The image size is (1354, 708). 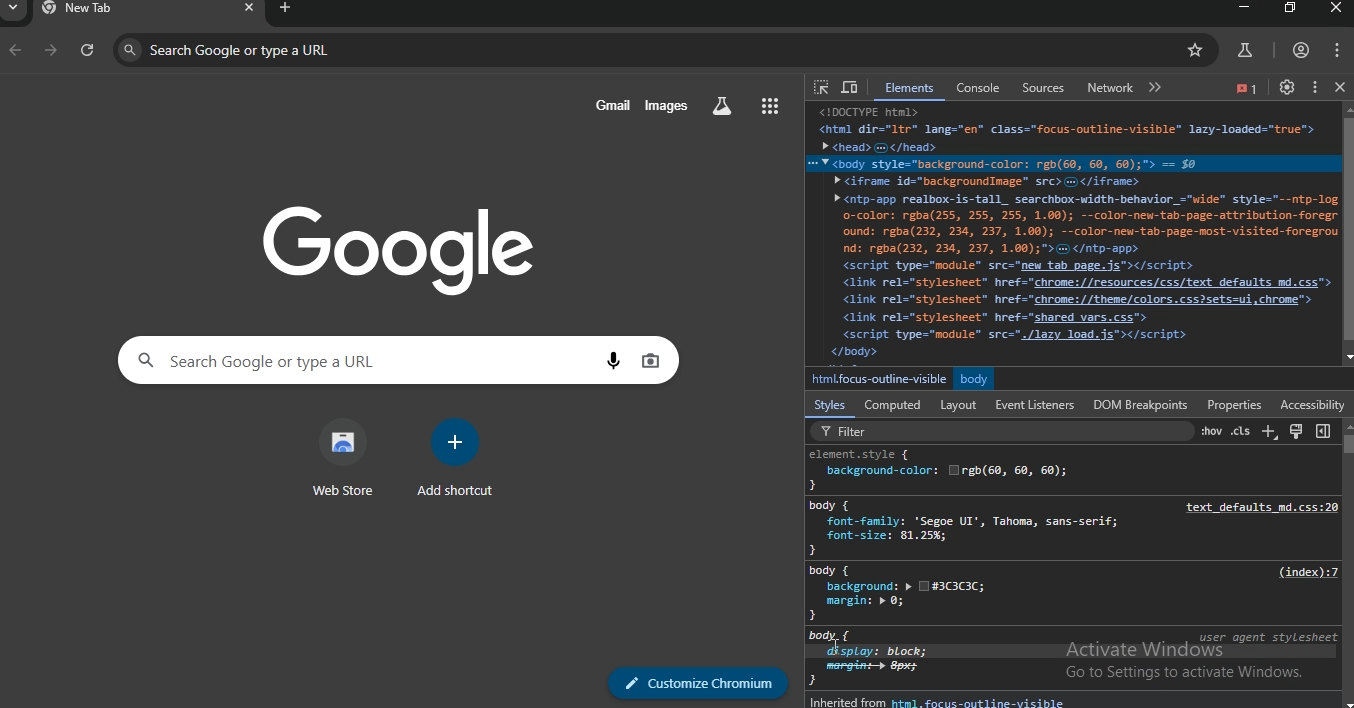 I want to click on voice search, so click(x=618, y=361).